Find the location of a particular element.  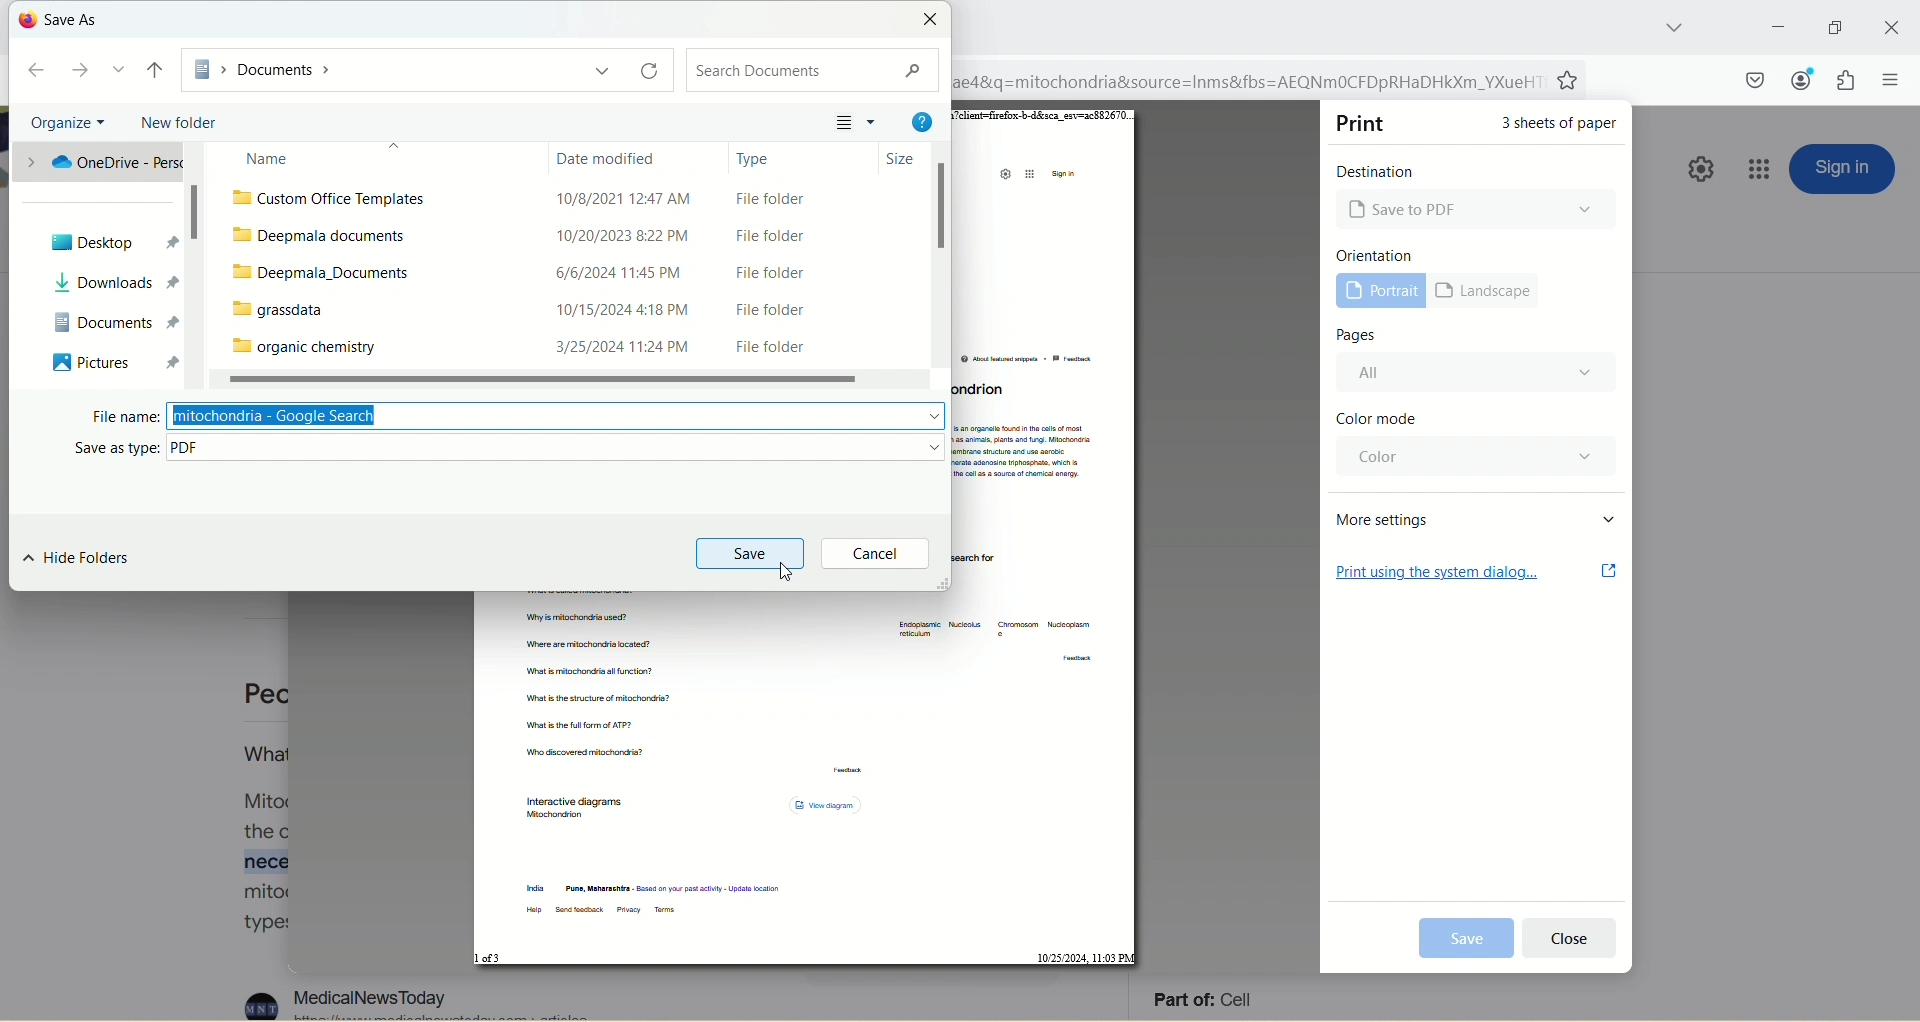

cancel is located at coordinates (877, 554).